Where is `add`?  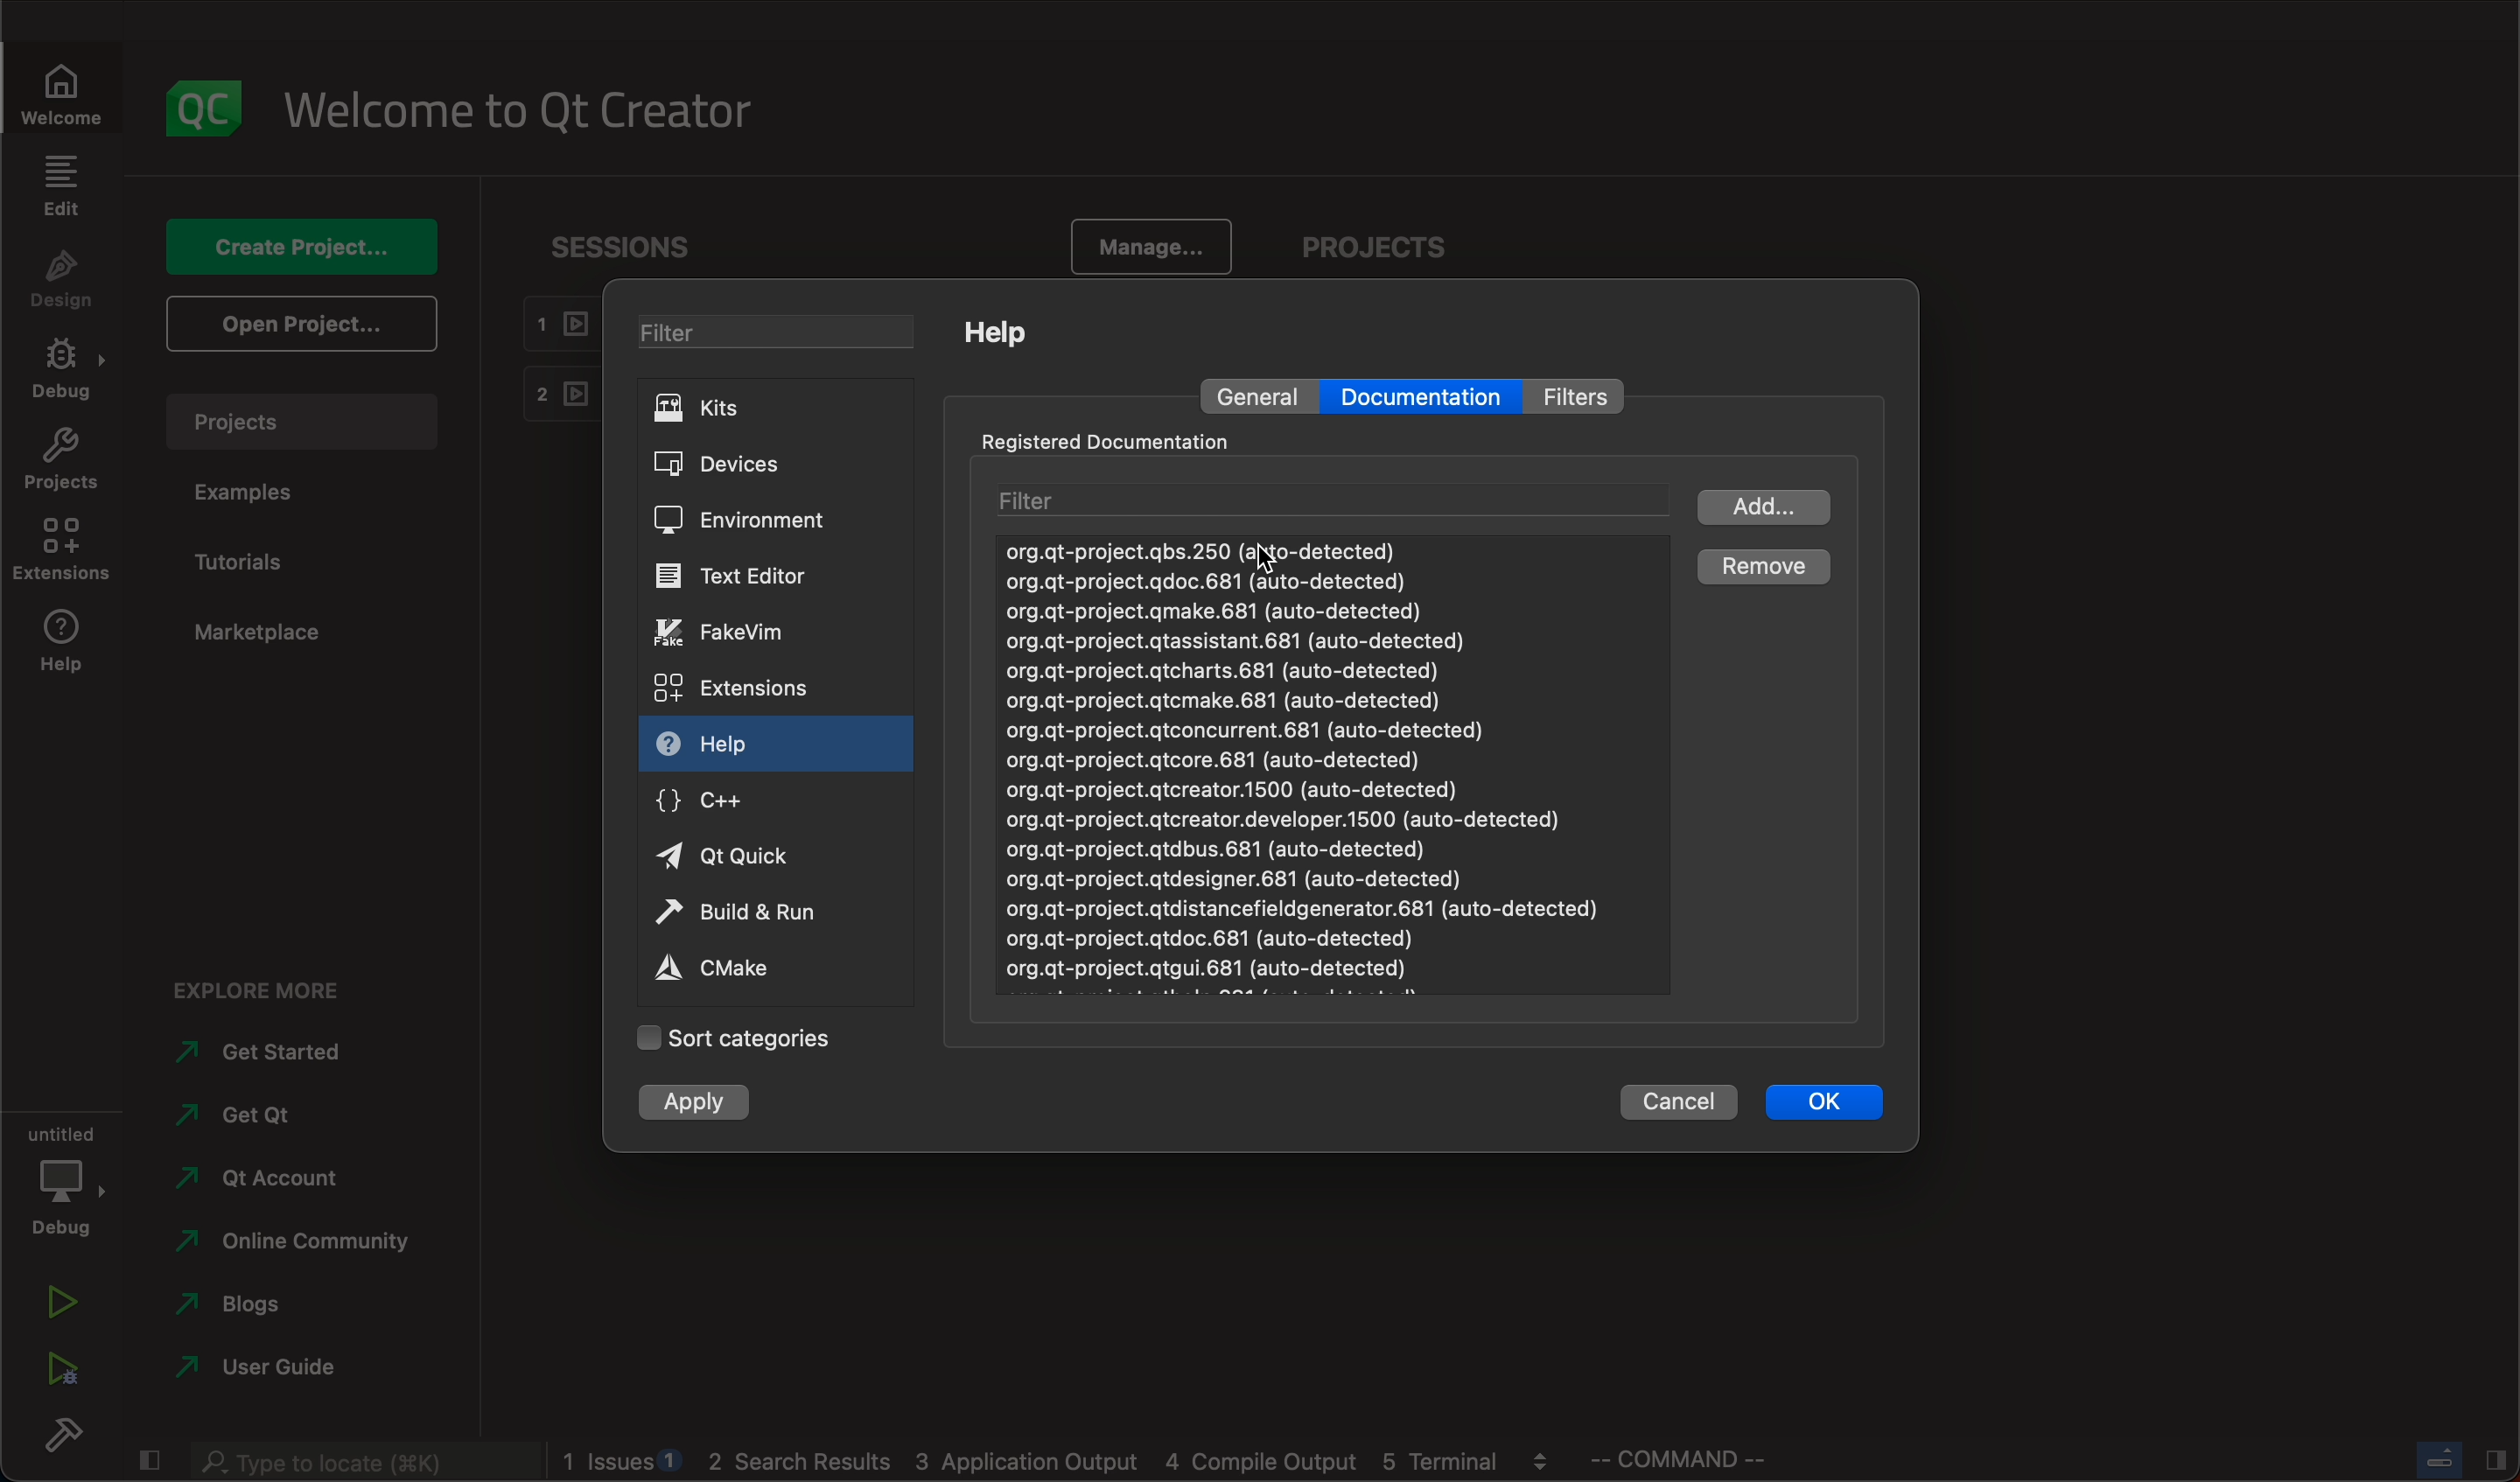
add is located at coordinates (1763, 505).